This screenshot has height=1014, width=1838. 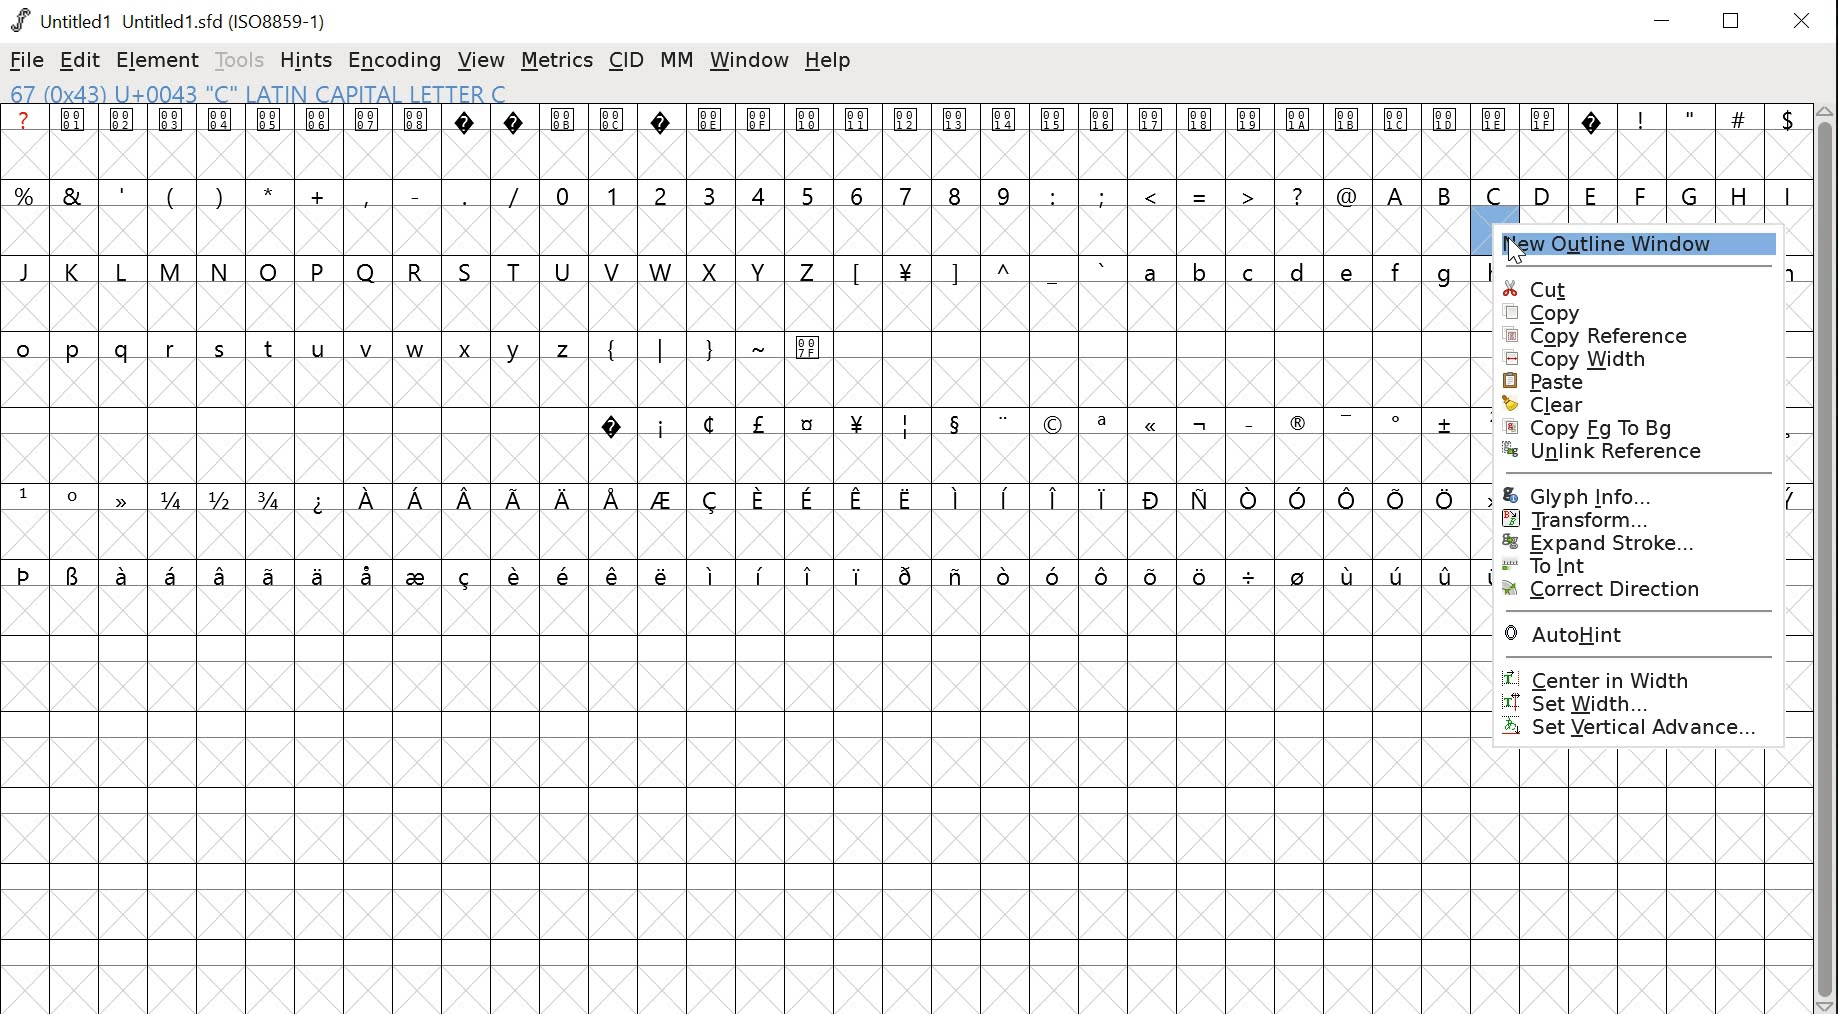 What do you see at coordinates (172, 20) in the screenshot?
I see `Untitled1 Untitled 1.sfd (IS08859-1)` at bounding box center [172, 20].